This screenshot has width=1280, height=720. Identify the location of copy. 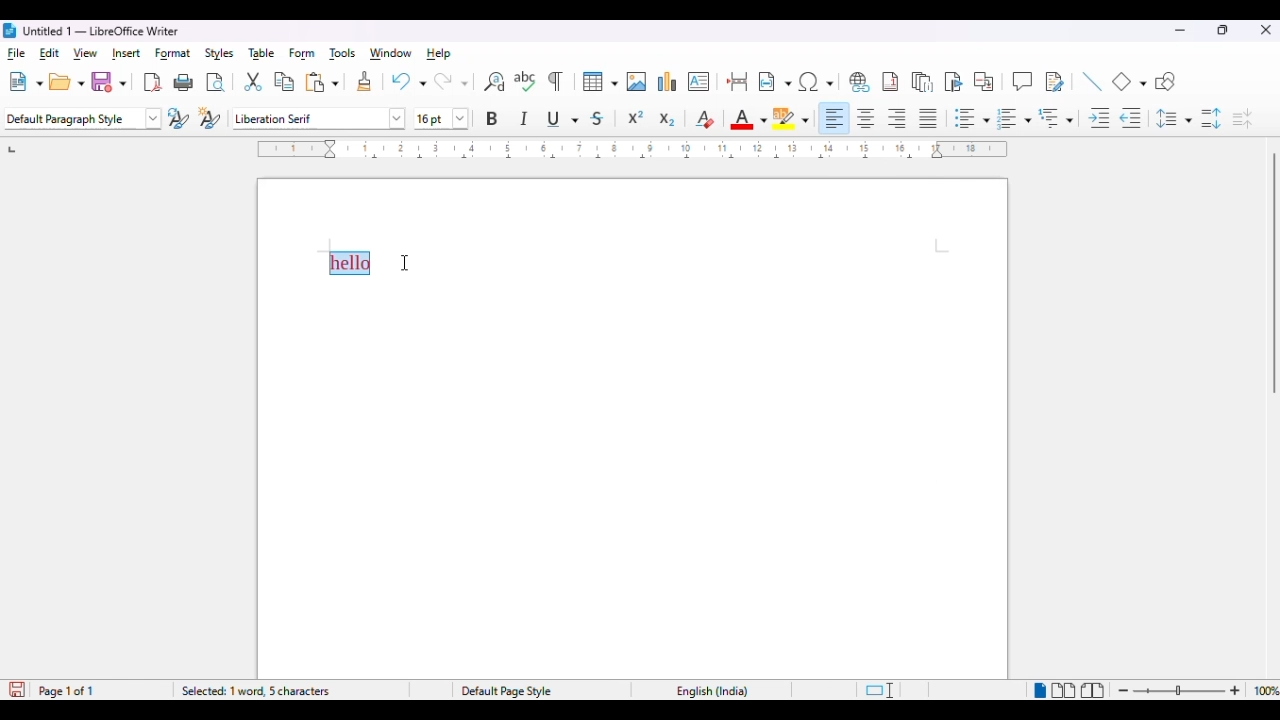
(285, 83).